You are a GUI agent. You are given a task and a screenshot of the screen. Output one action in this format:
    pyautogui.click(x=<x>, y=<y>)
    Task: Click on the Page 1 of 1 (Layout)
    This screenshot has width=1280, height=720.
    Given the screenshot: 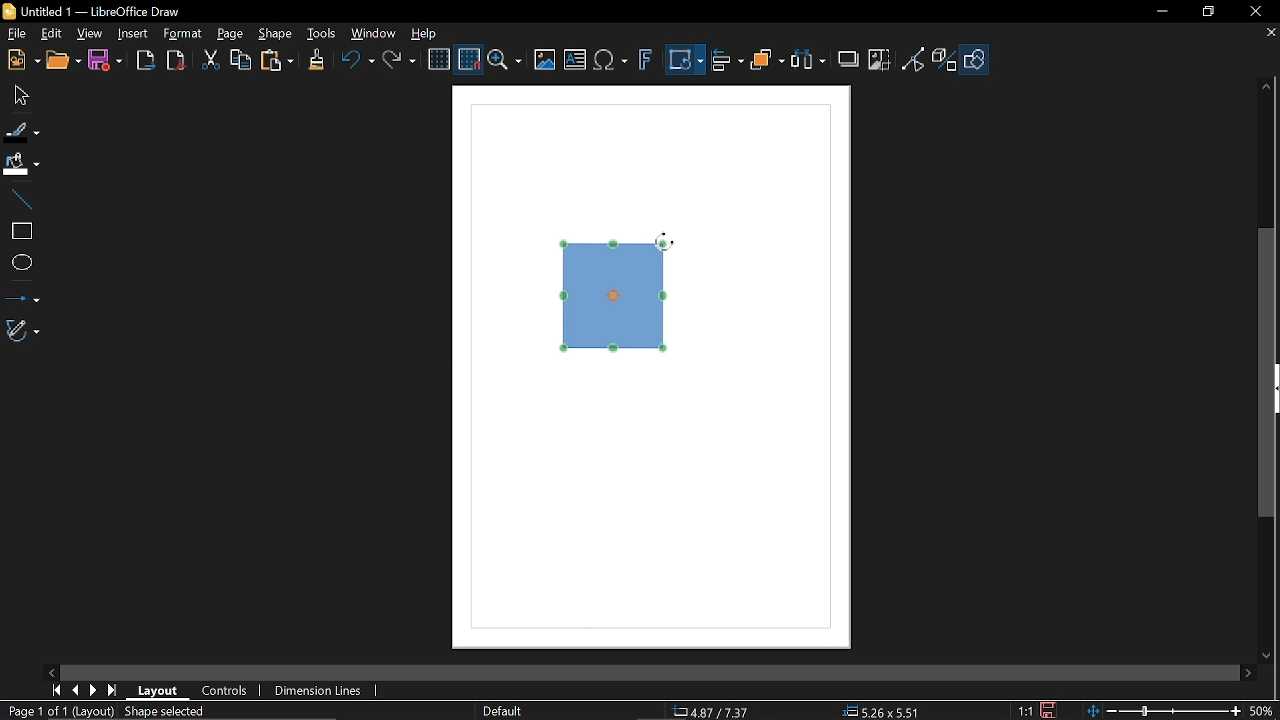 What is the action you would take?
    pyautogui.click(x=59, y=711)
    